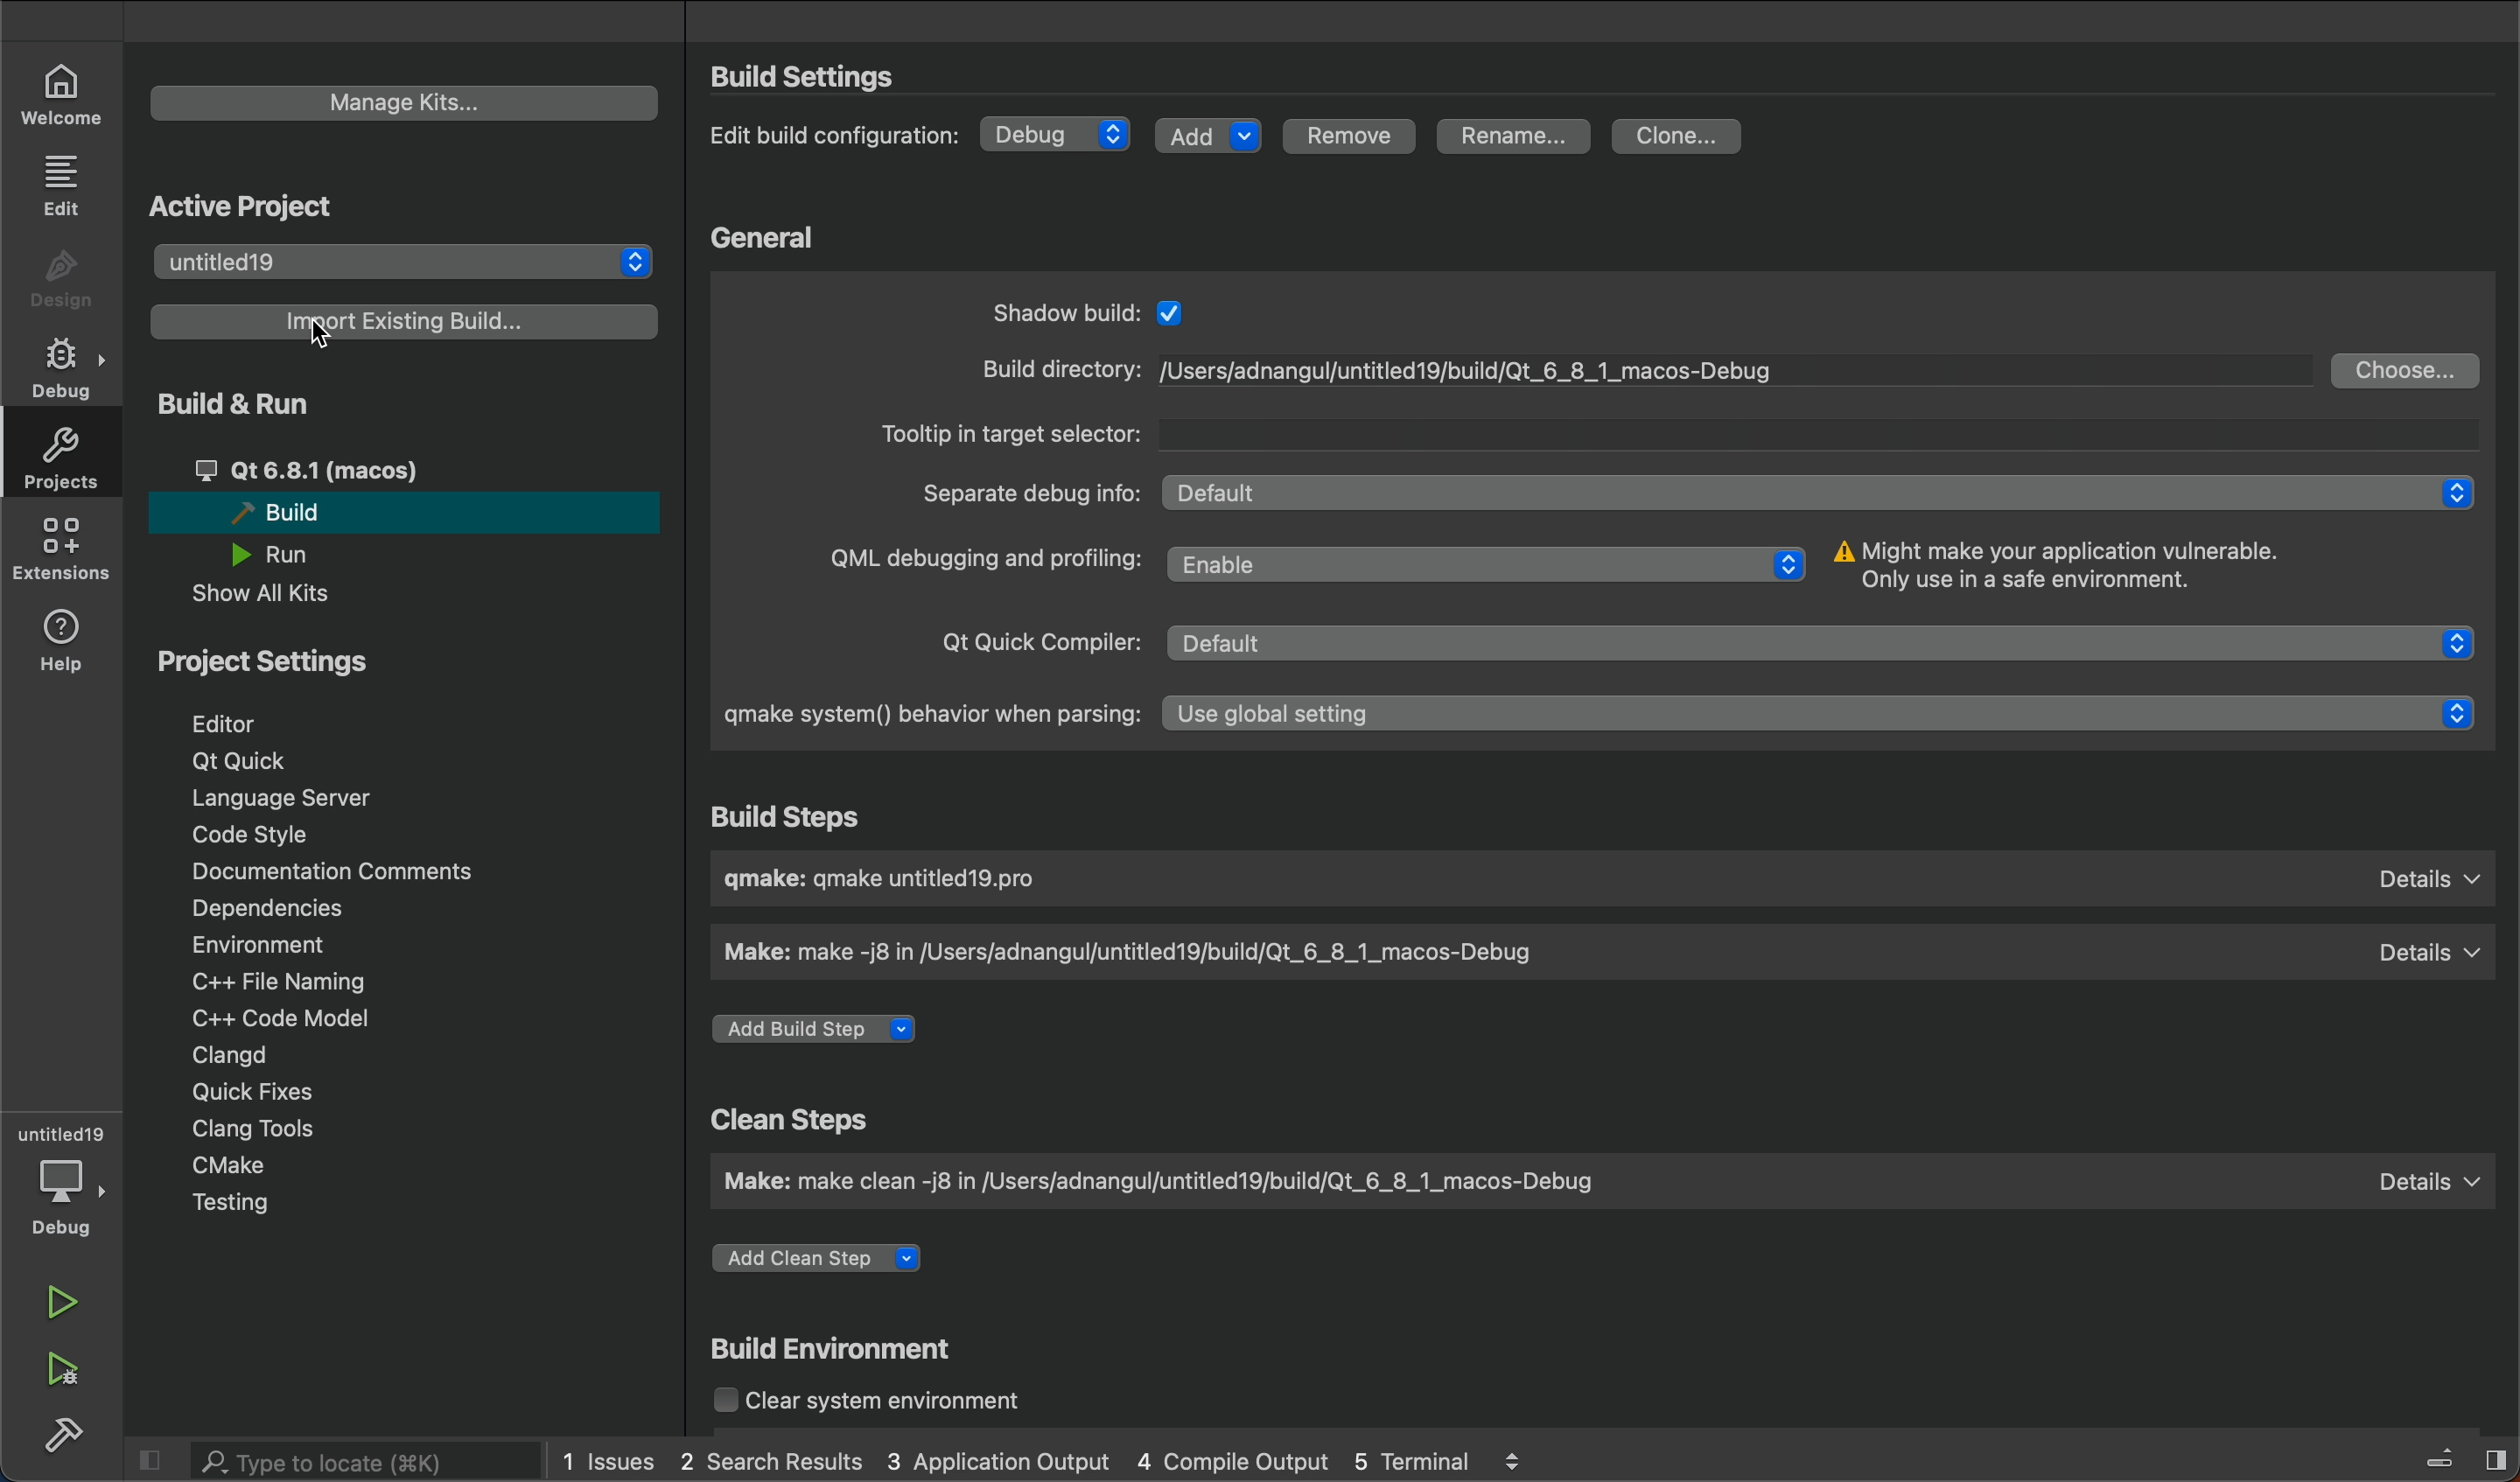 The width and height of the screenshot is (2520, 1482). I want to click on close side bar, so click(152, 1457).